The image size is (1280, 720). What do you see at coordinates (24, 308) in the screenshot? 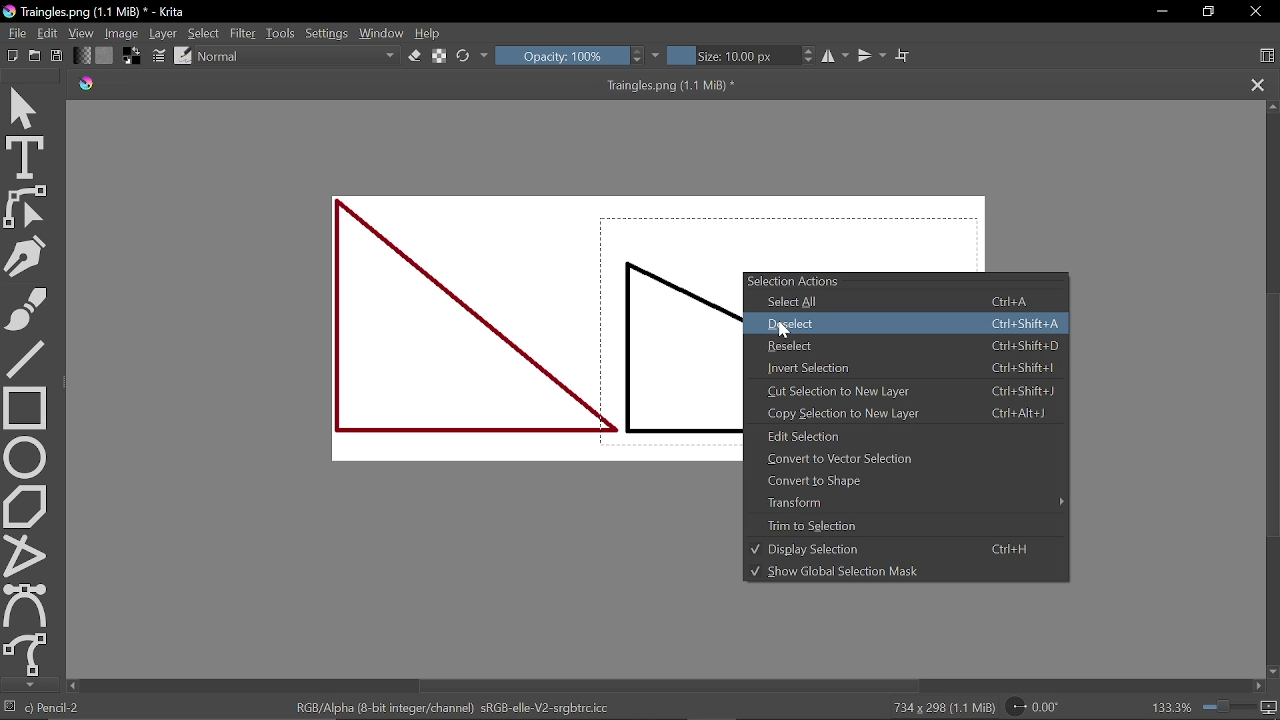
I see `Brush tool` at bounding box center [24, 308].